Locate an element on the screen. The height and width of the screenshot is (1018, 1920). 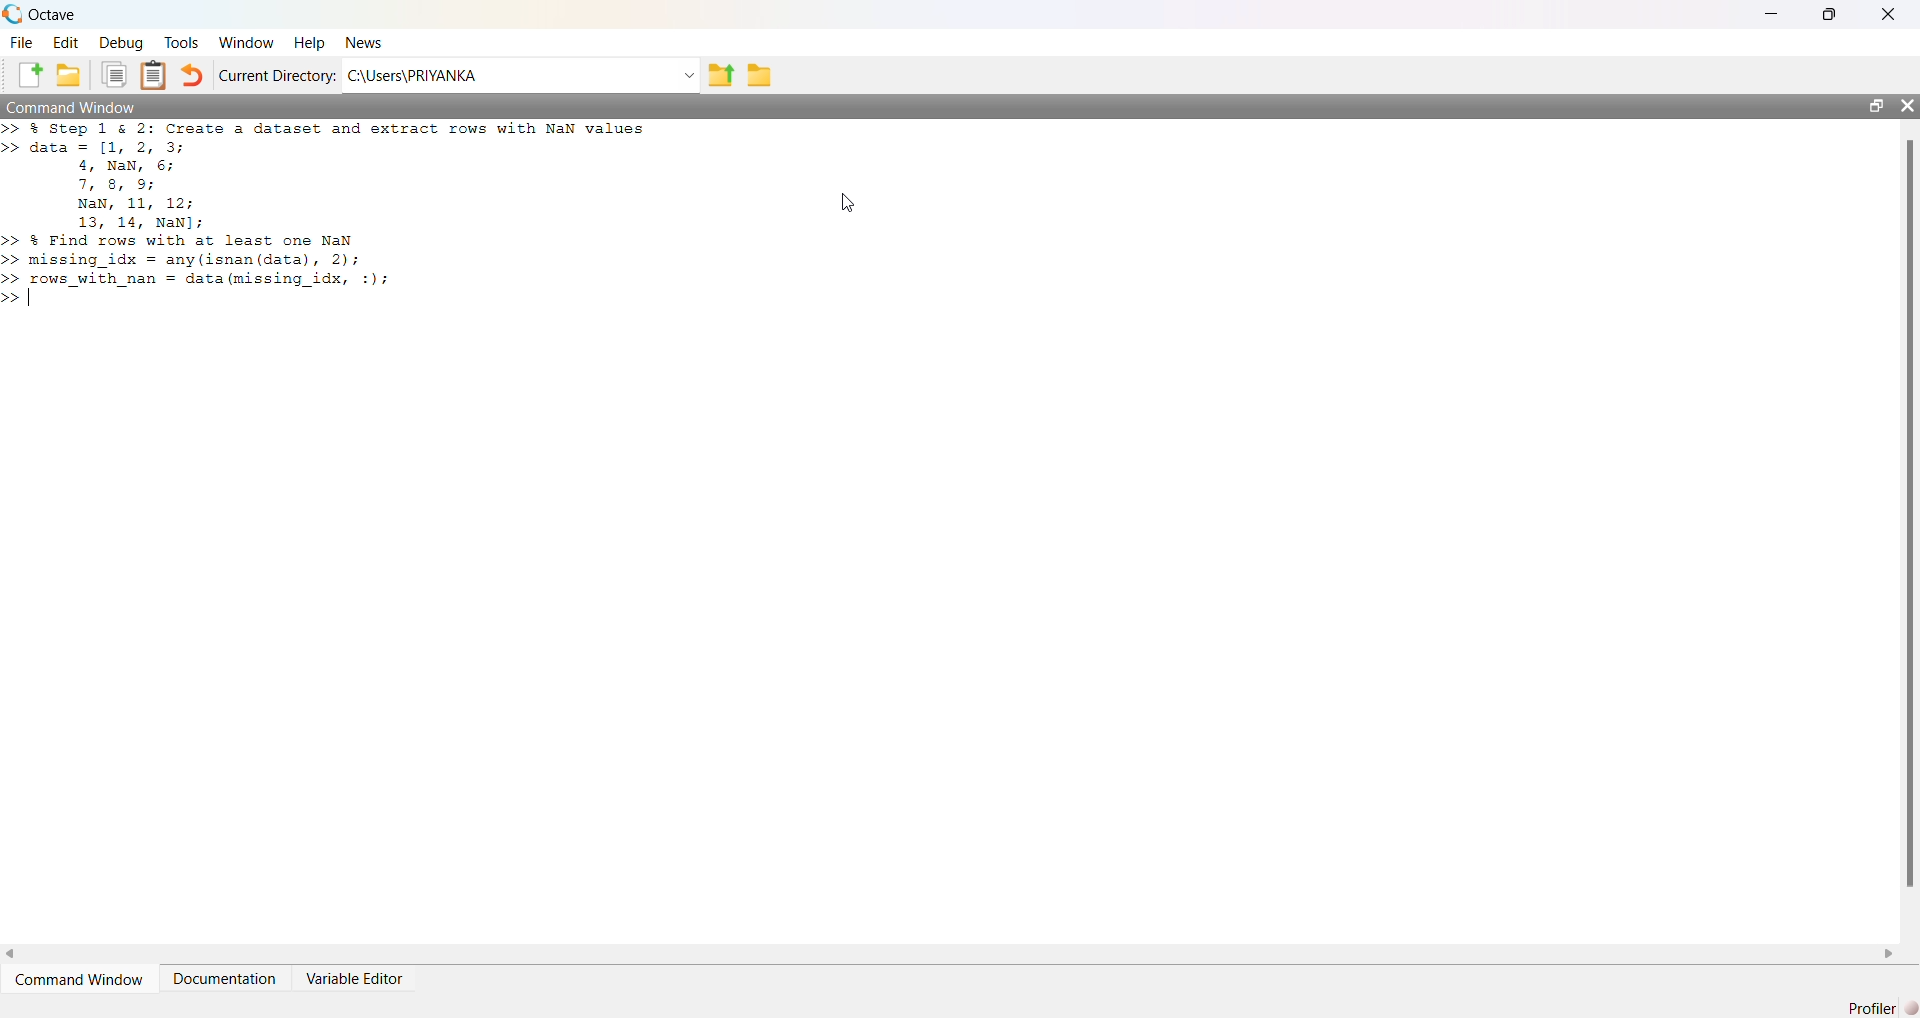
C:\Users\PRIYANKA is located at coordinates (412, 75).